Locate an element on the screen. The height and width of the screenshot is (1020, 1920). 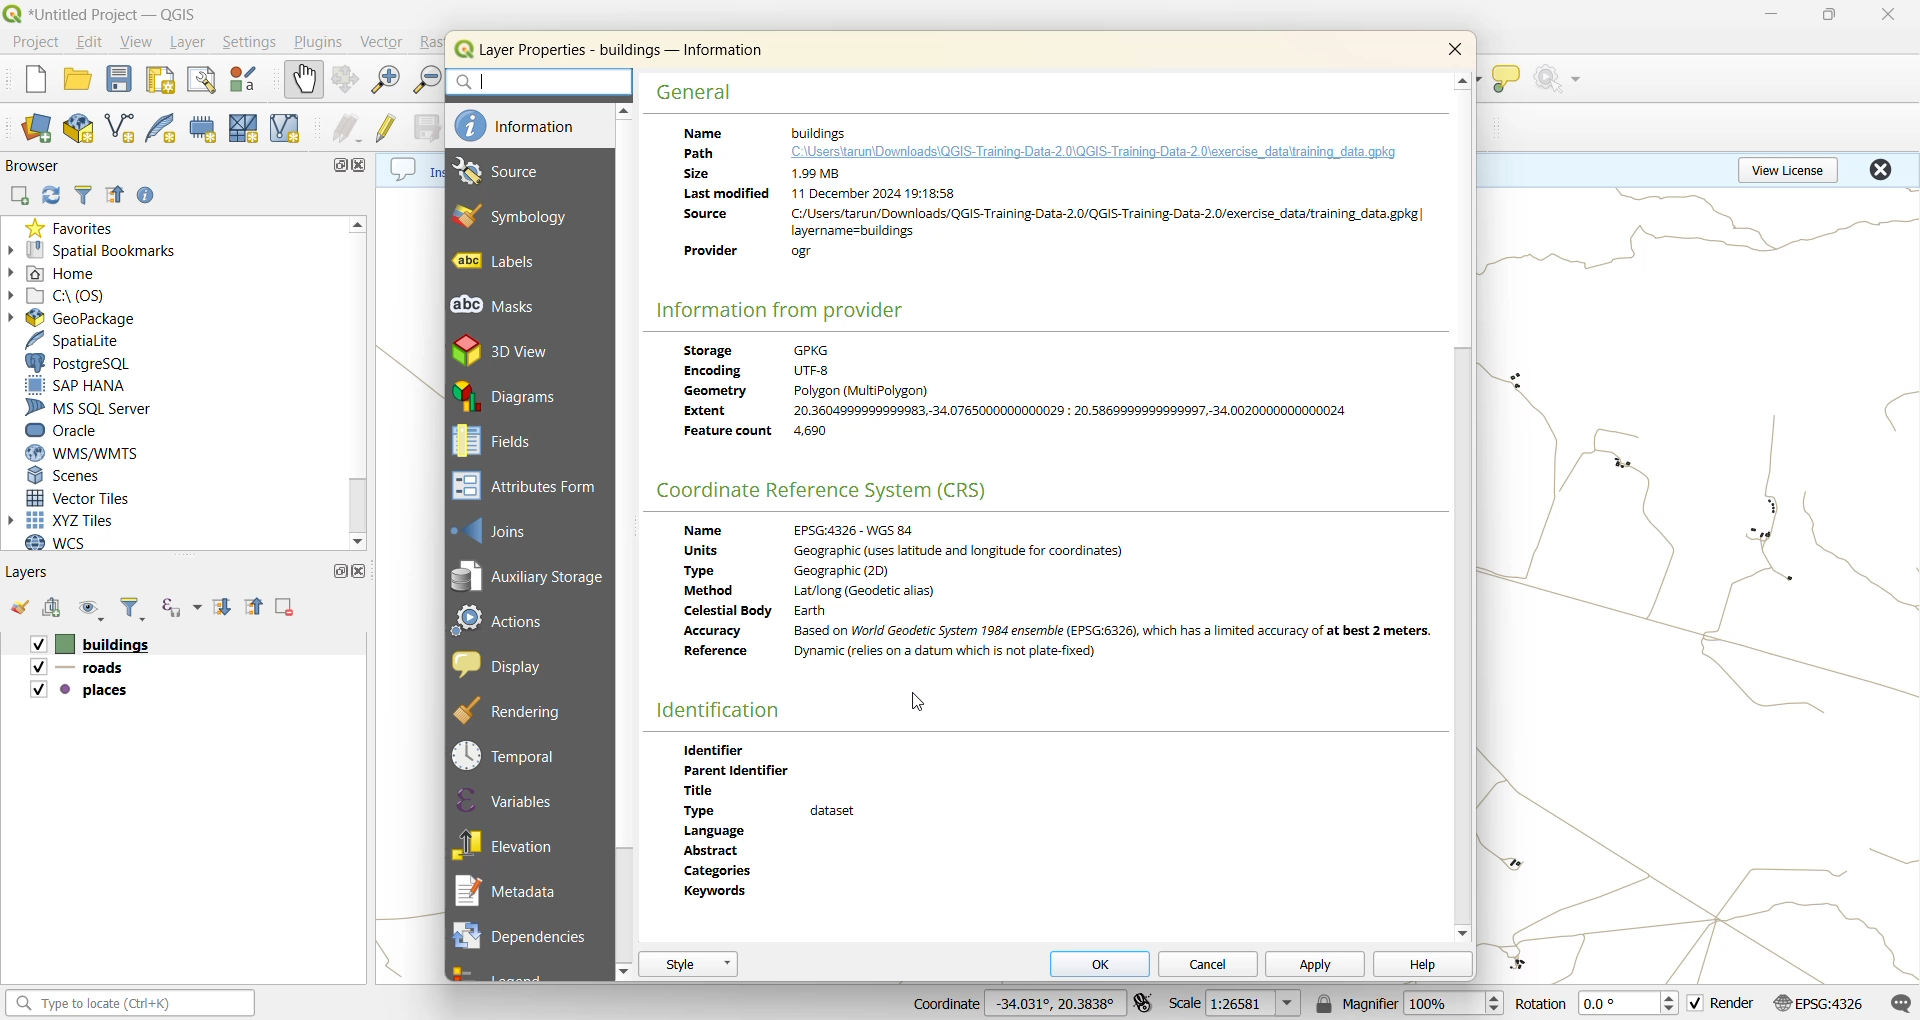
auxillary storage is located at coordinates (528, 573).